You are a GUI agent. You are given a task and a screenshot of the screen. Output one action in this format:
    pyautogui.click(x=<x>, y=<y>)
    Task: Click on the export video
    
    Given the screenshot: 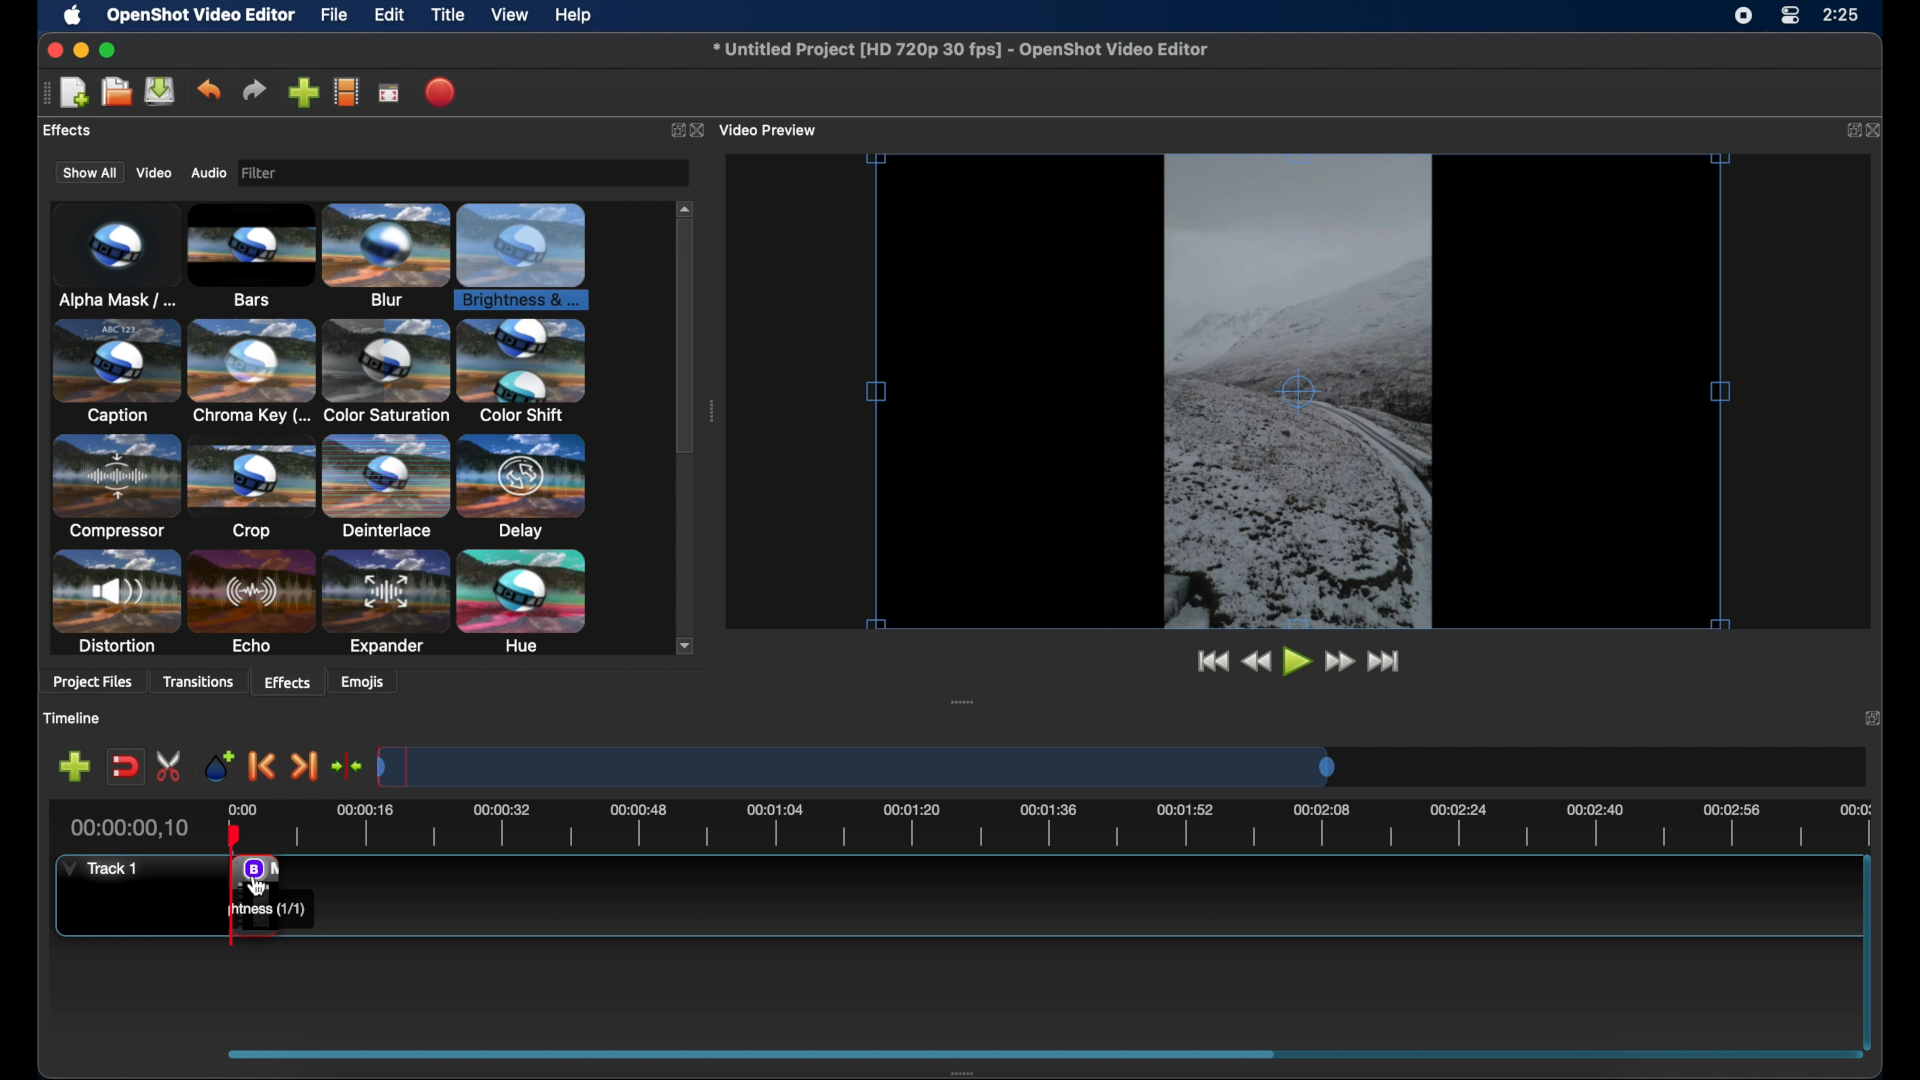 What is the action you would take?
    pyautogui.click(x=440, y=91)
    